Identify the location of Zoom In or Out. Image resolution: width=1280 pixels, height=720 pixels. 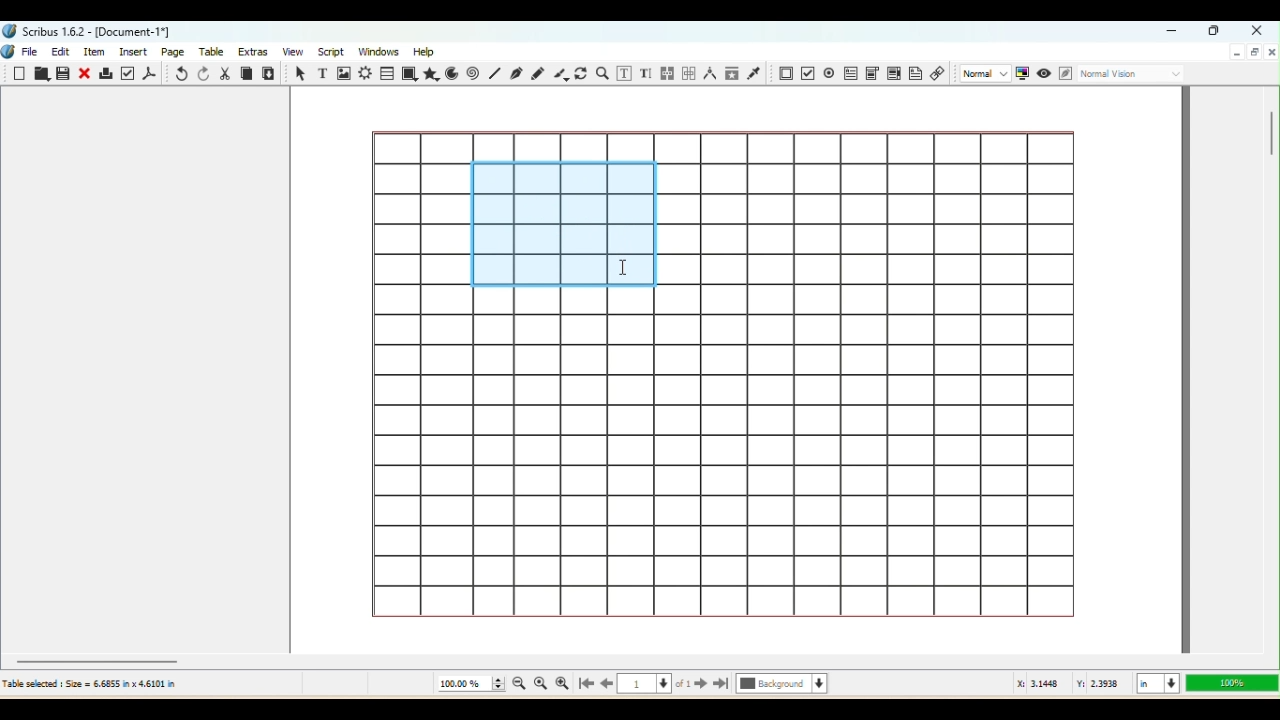
(603, 72).